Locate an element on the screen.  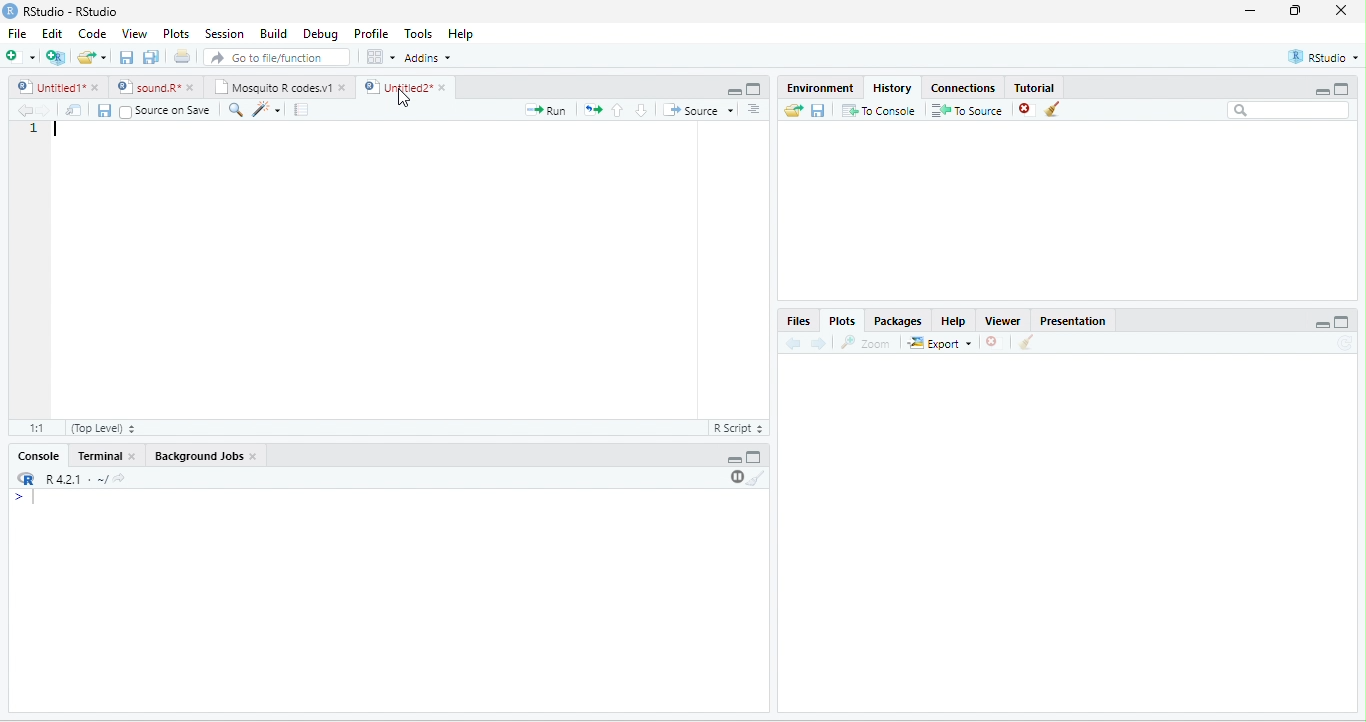
To console is located at coordinates (879, 110).